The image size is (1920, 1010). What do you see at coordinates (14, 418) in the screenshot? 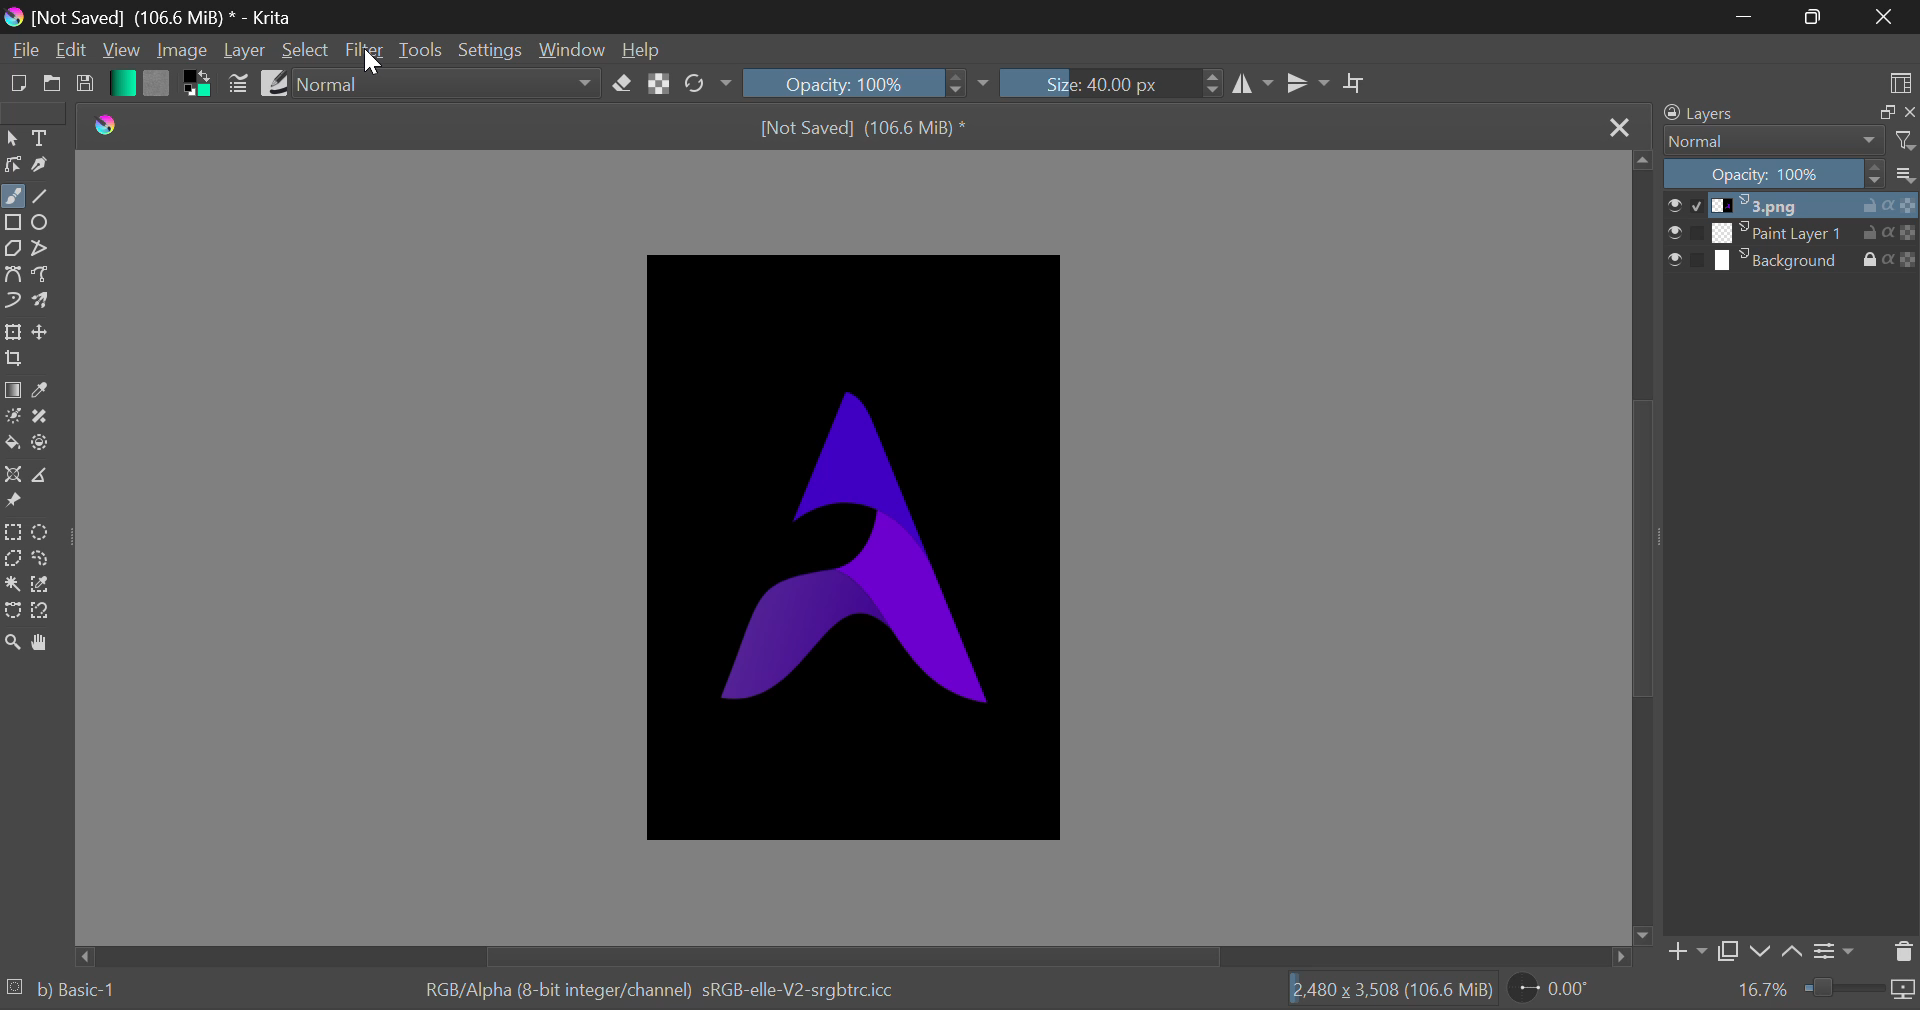
I see `Colorize Mask Tool` at bounding box center [14, 418].